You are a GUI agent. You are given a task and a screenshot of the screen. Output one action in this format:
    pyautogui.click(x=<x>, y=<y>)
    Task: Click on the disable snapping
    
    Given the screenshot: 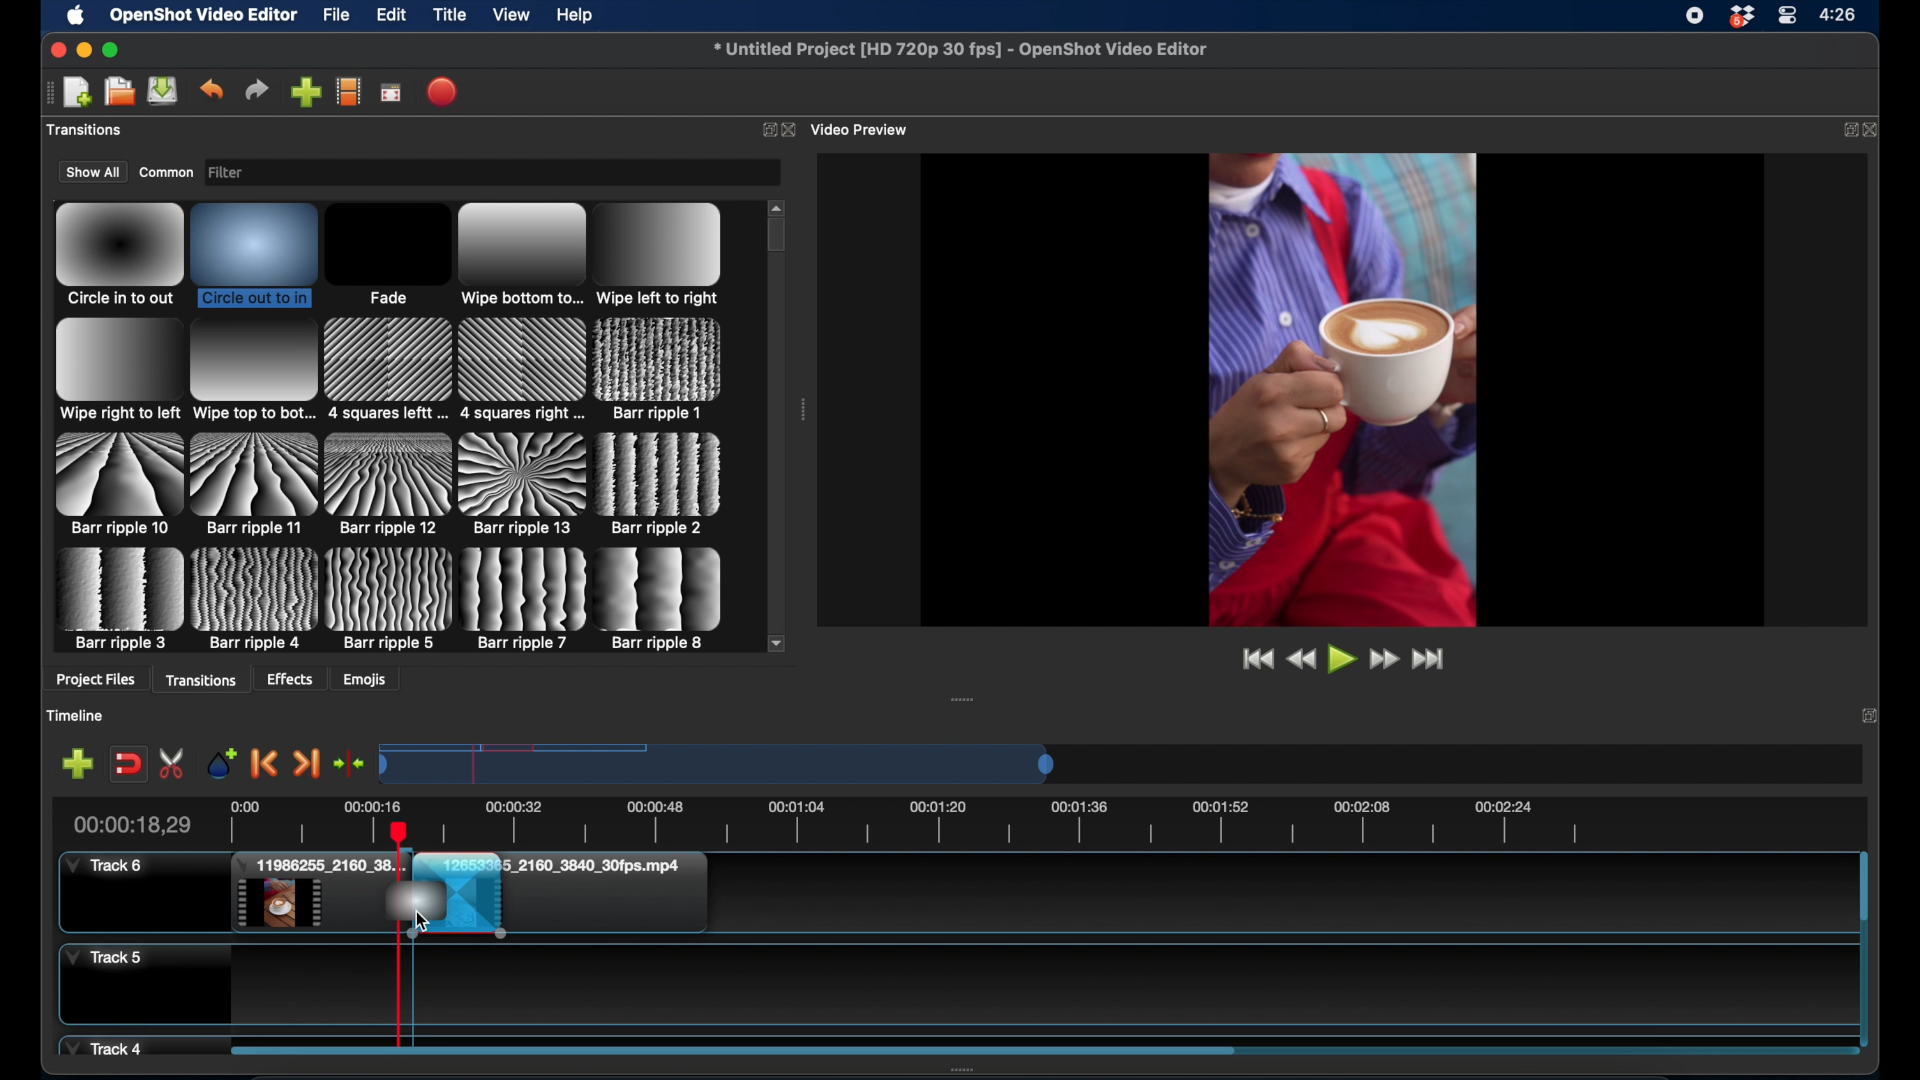 What is the action you would take?
    pyautogui.click(x=128, y=762)
    